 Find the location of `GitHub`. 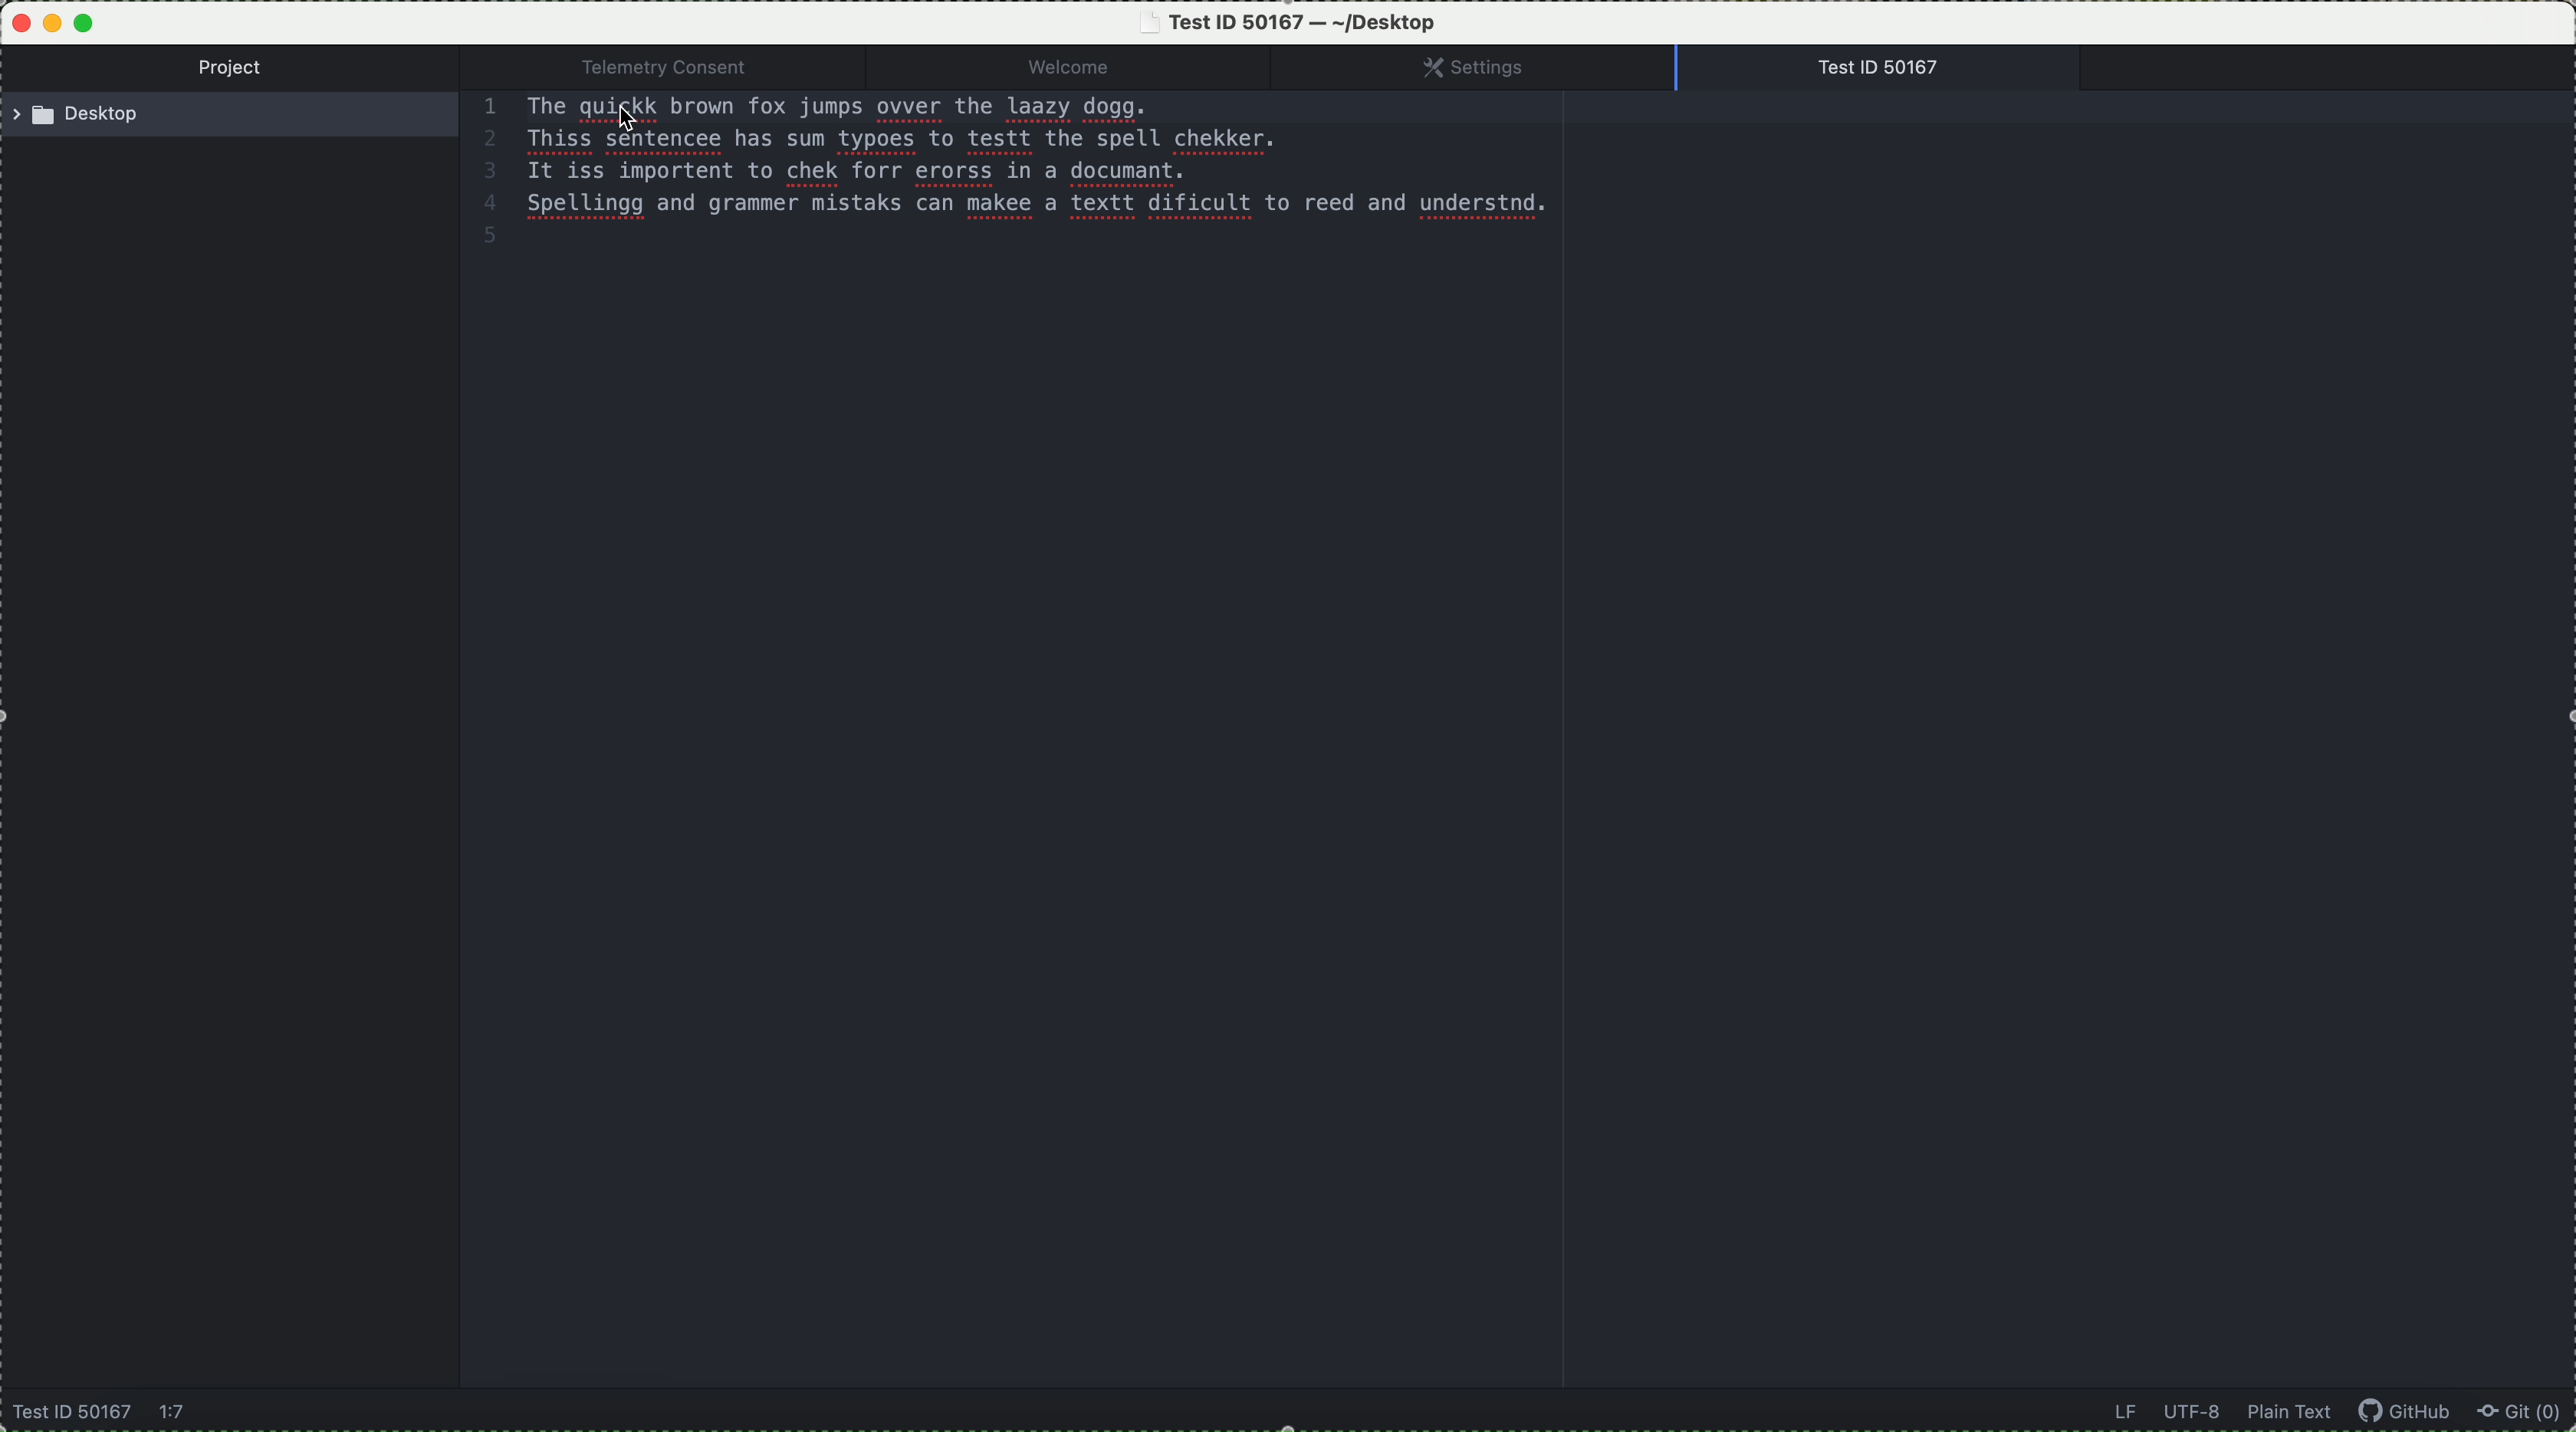

GitHub is located at coordinates (2412, 1414).